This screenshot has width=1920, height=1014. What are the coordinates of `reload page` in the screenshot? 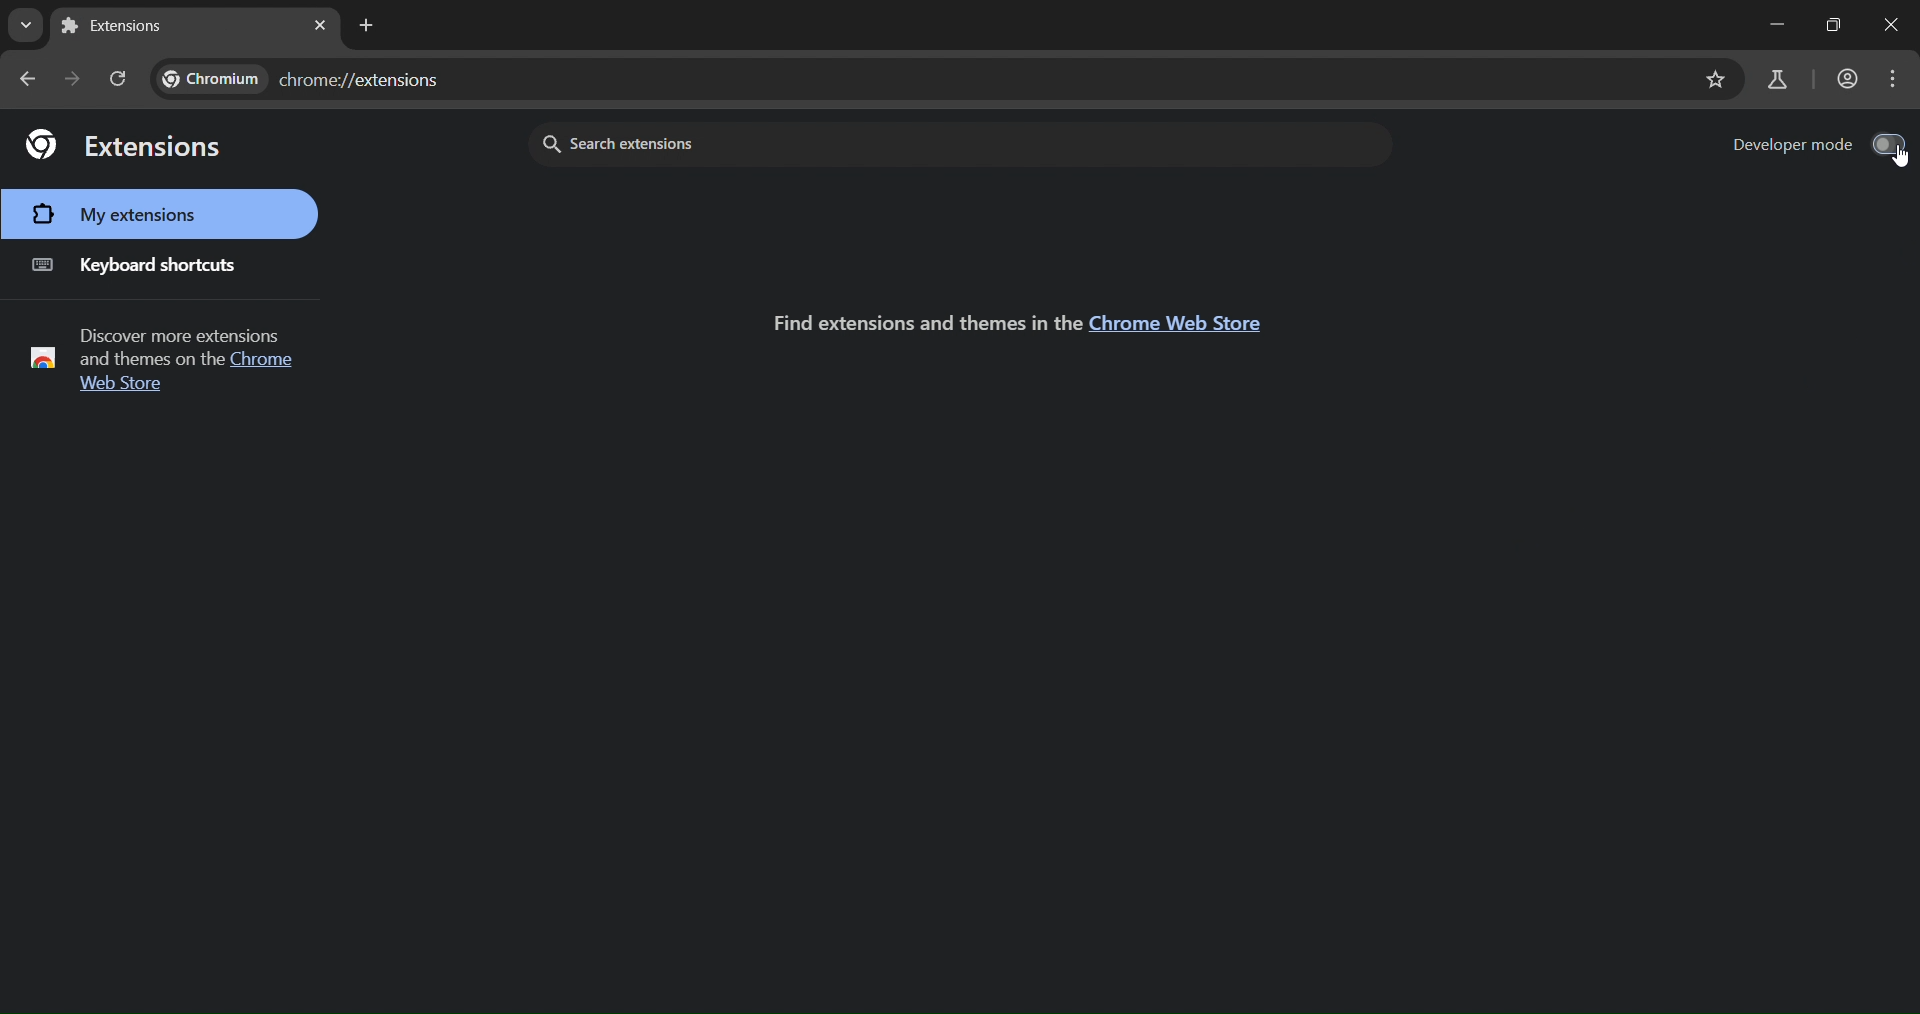 It's located at (118, 77).